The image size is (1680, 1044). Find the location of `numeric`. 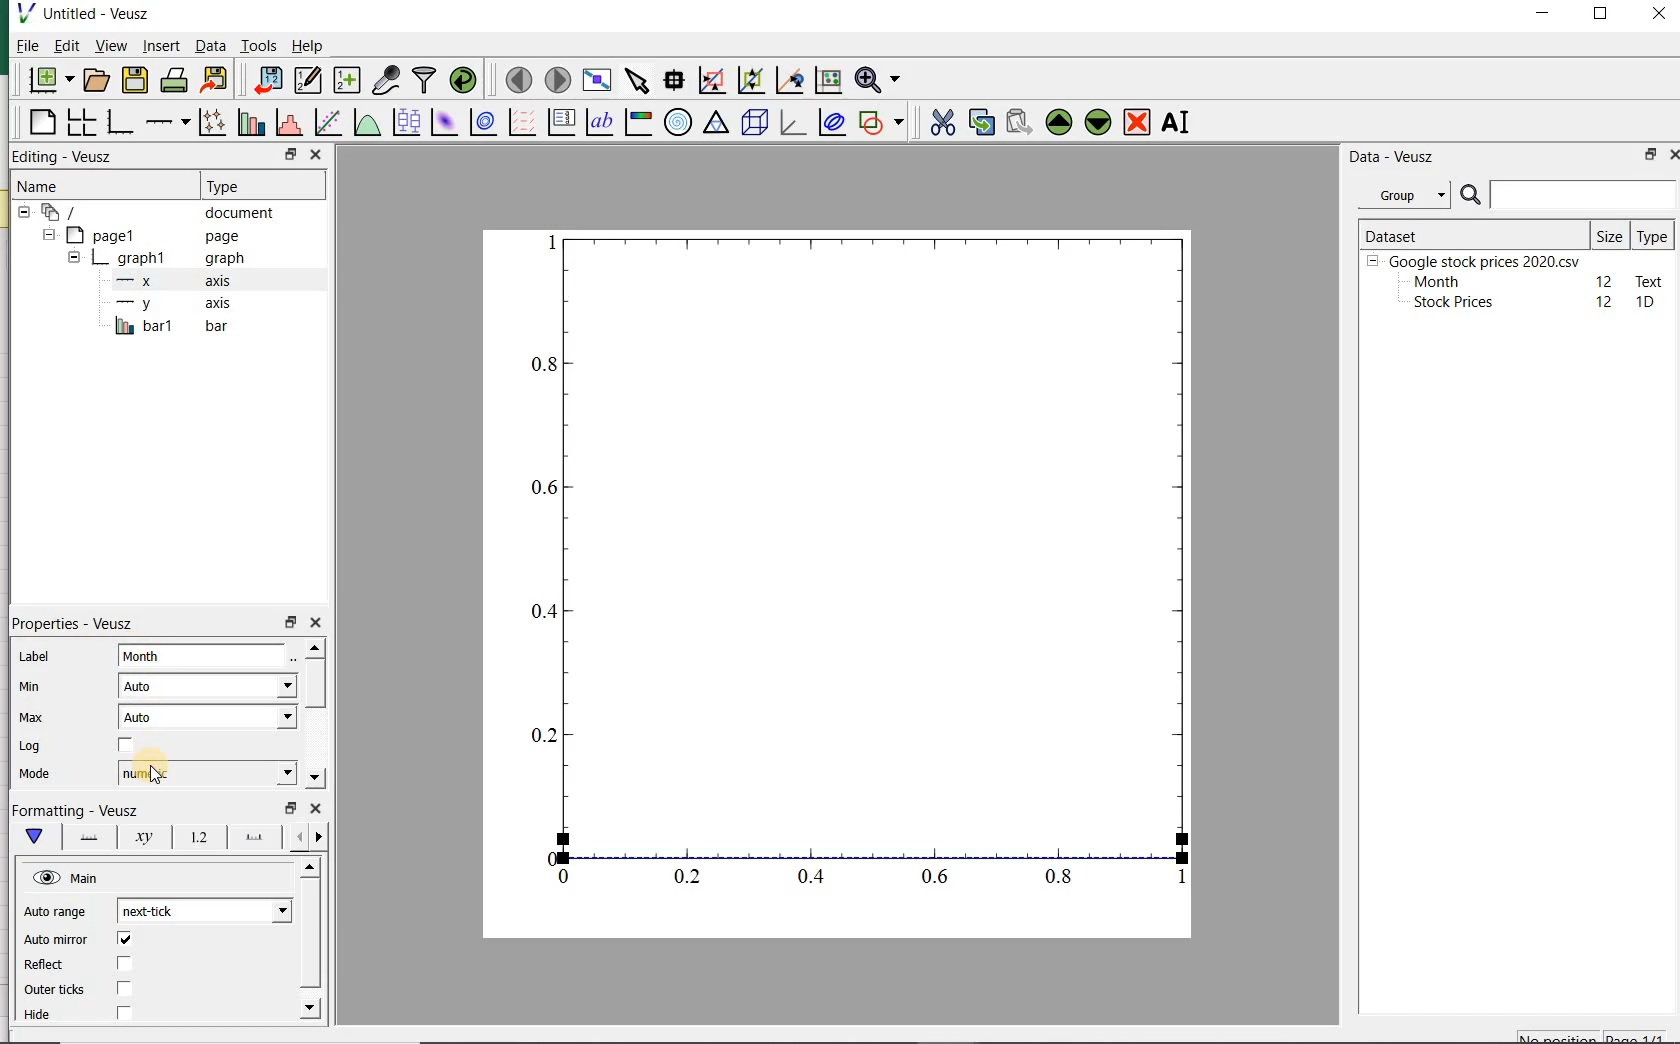

numeric is located at coordinates (204, 772).